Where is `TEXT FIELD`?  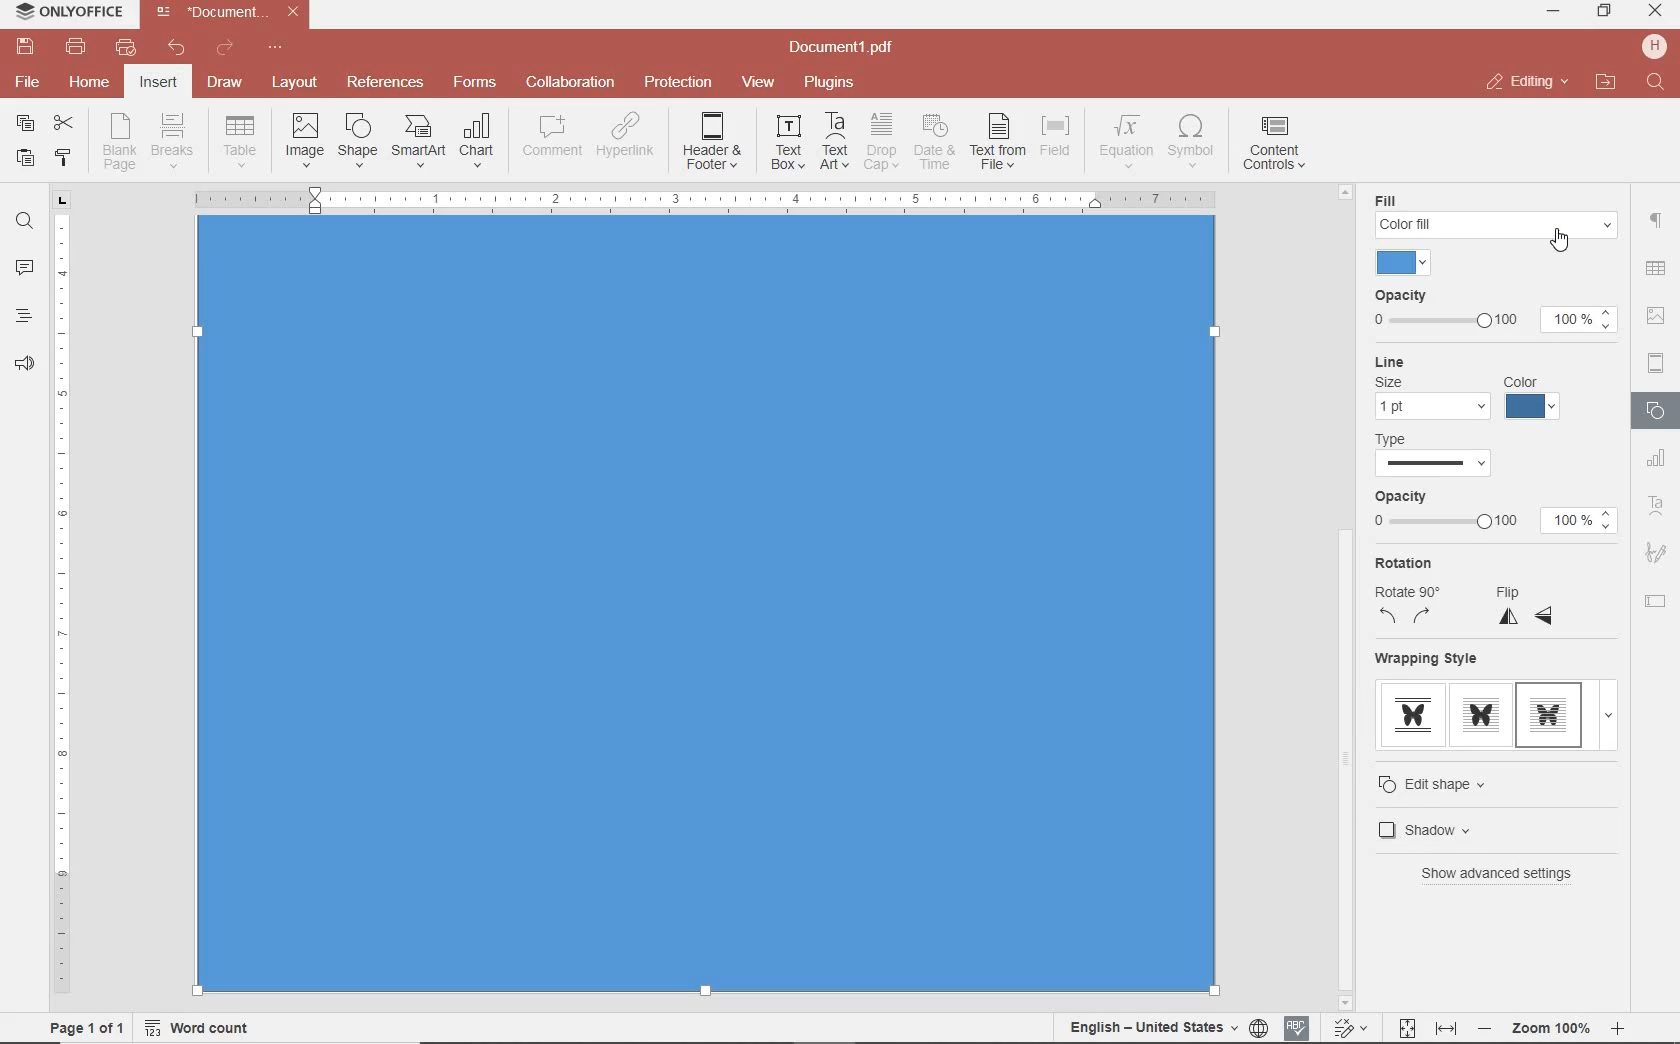
TEXT FIELD is located at coordinates (1656, 600).